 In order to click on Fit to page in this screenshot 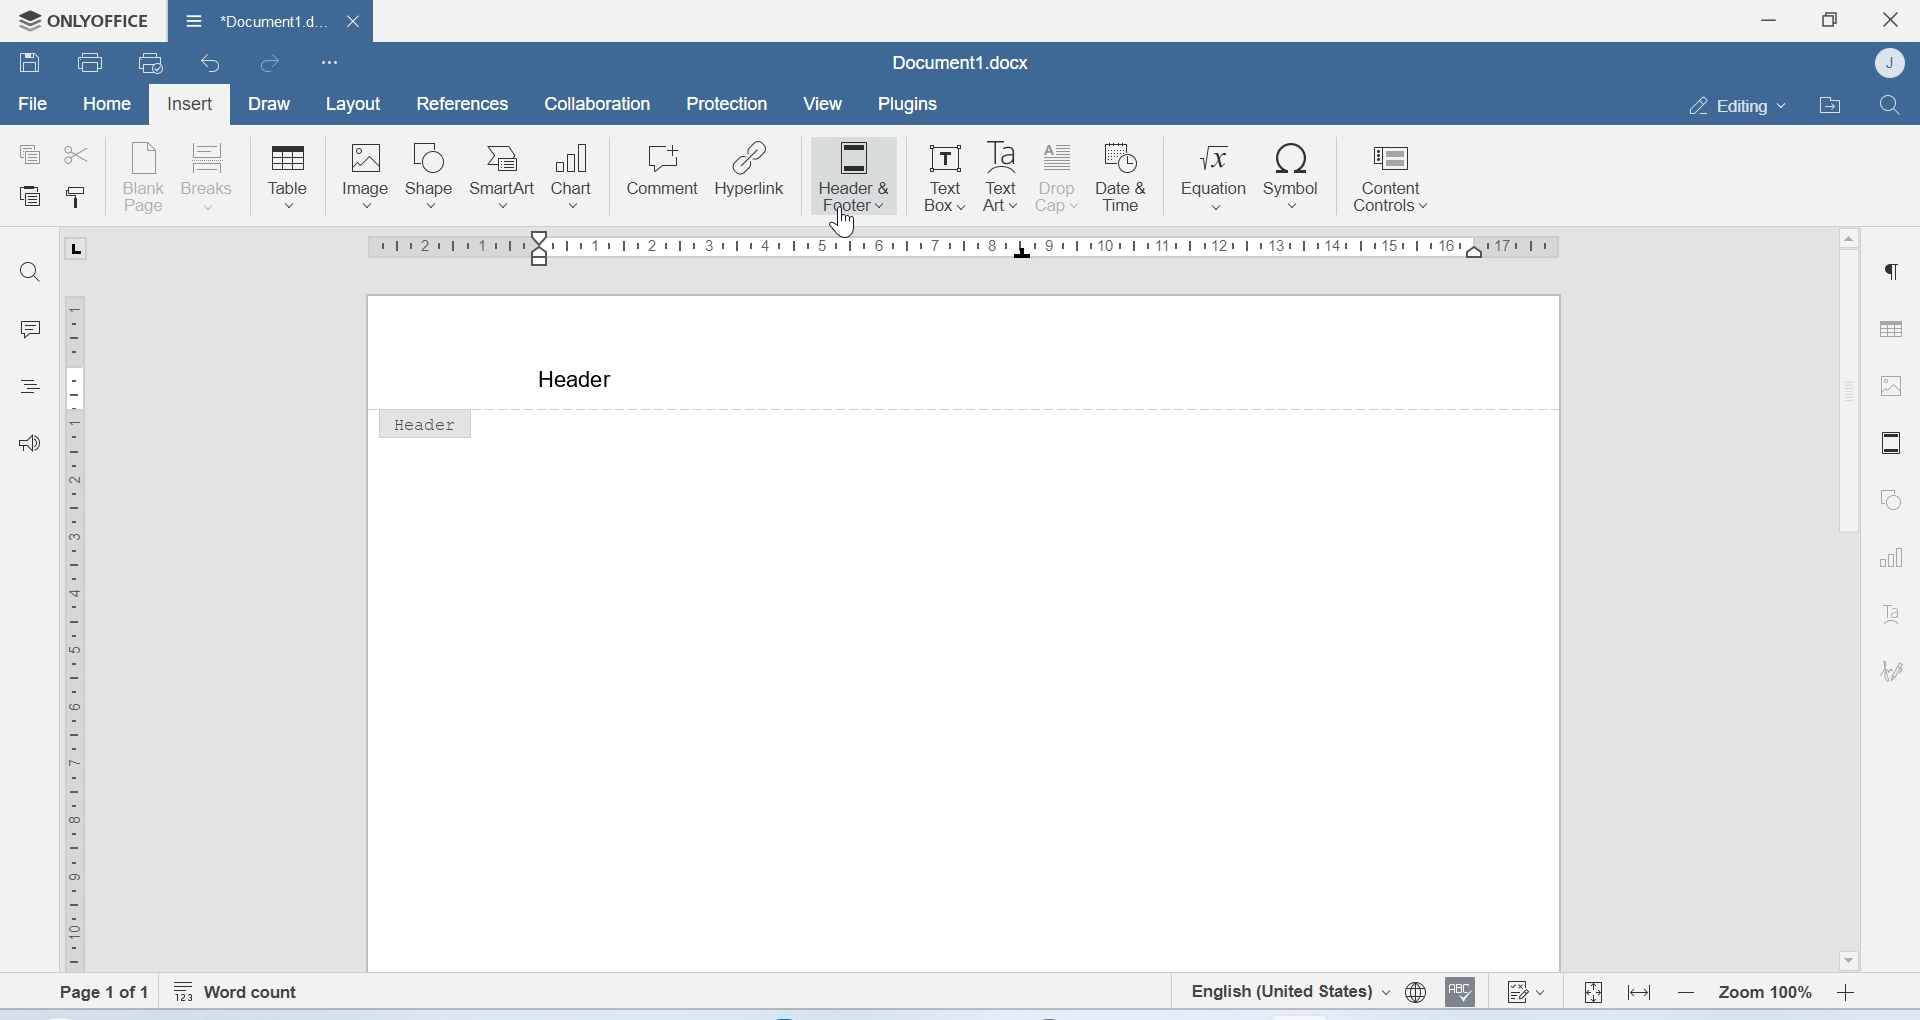, I will do `click(1593, 989)`.